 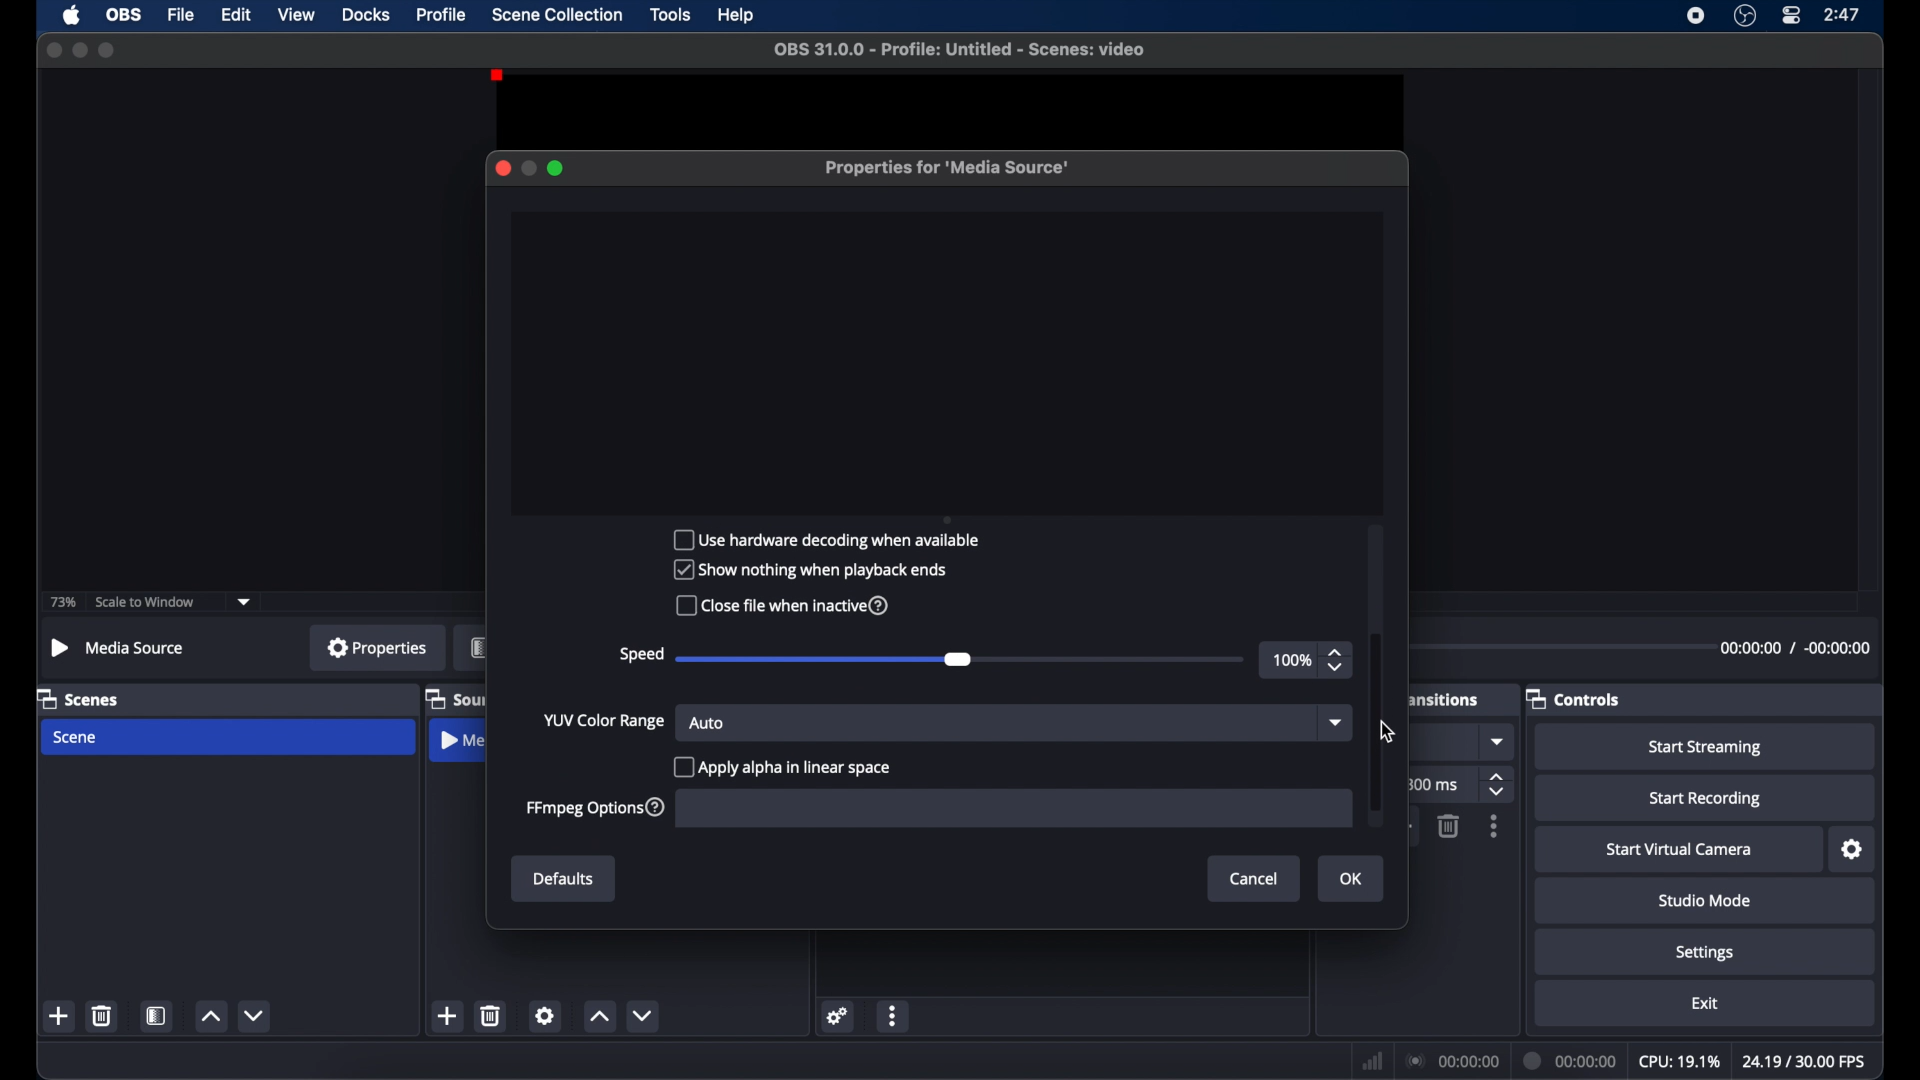 I want to click on duration, so click(x=1571, y=1060).